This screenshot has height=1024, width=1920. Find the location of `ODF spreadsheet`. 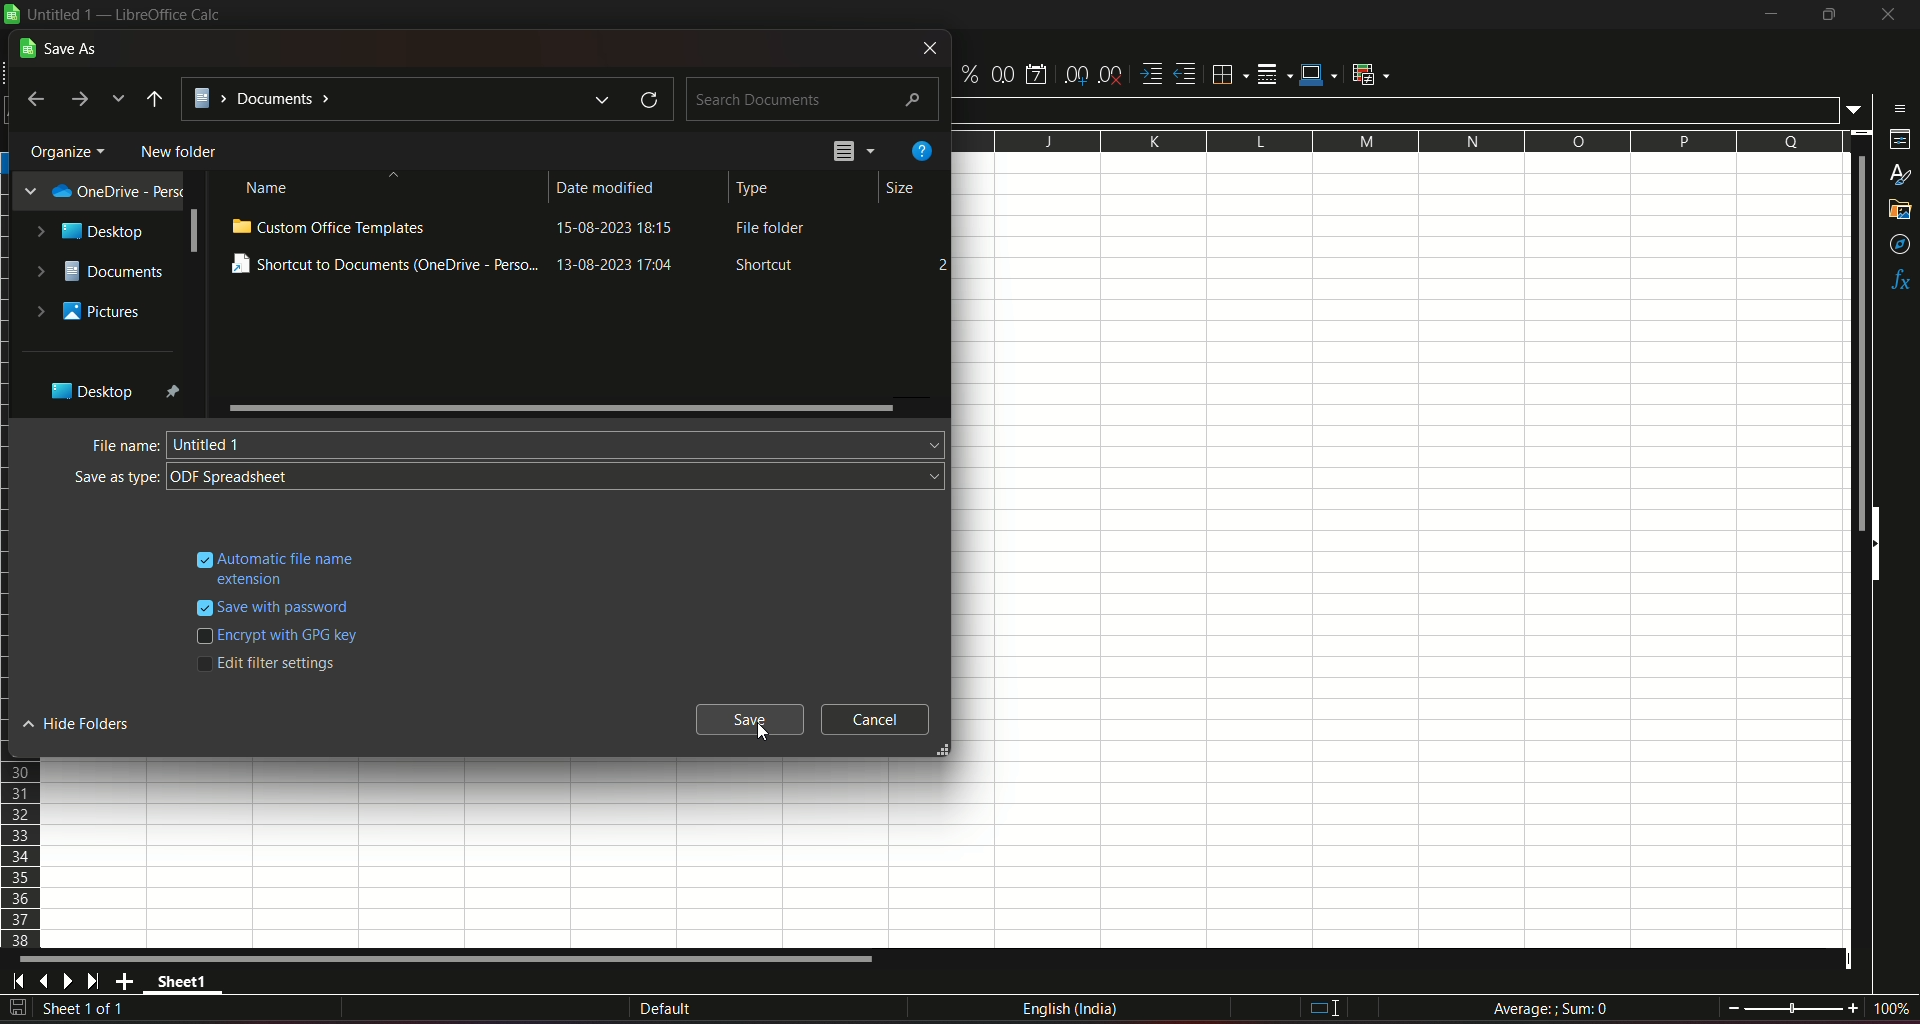

ODF spreadsheet is located at coordinates (560, 477).